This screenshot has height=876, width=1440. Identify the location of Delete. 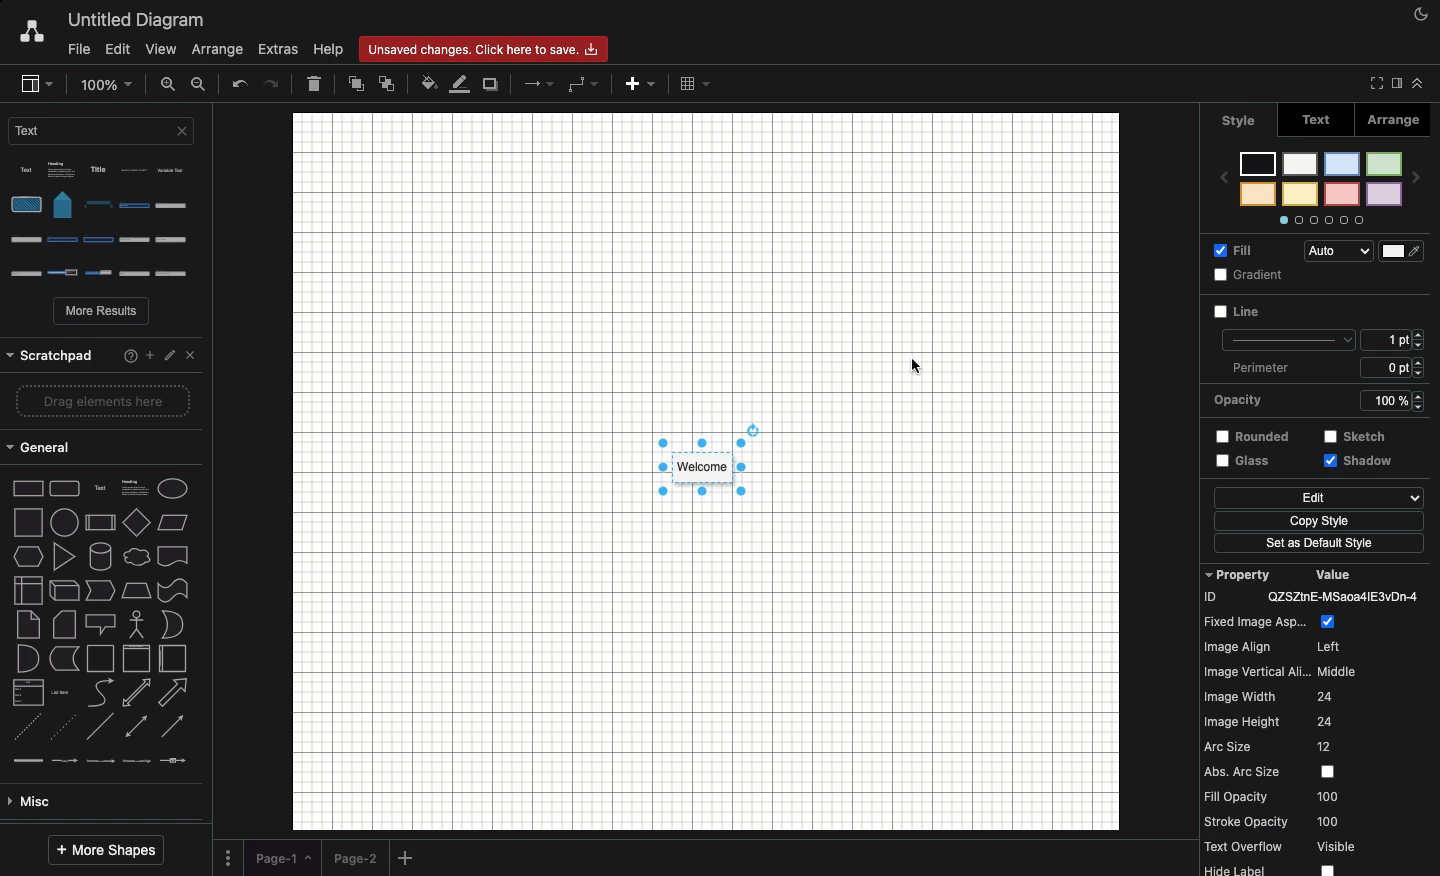
(314, 83).